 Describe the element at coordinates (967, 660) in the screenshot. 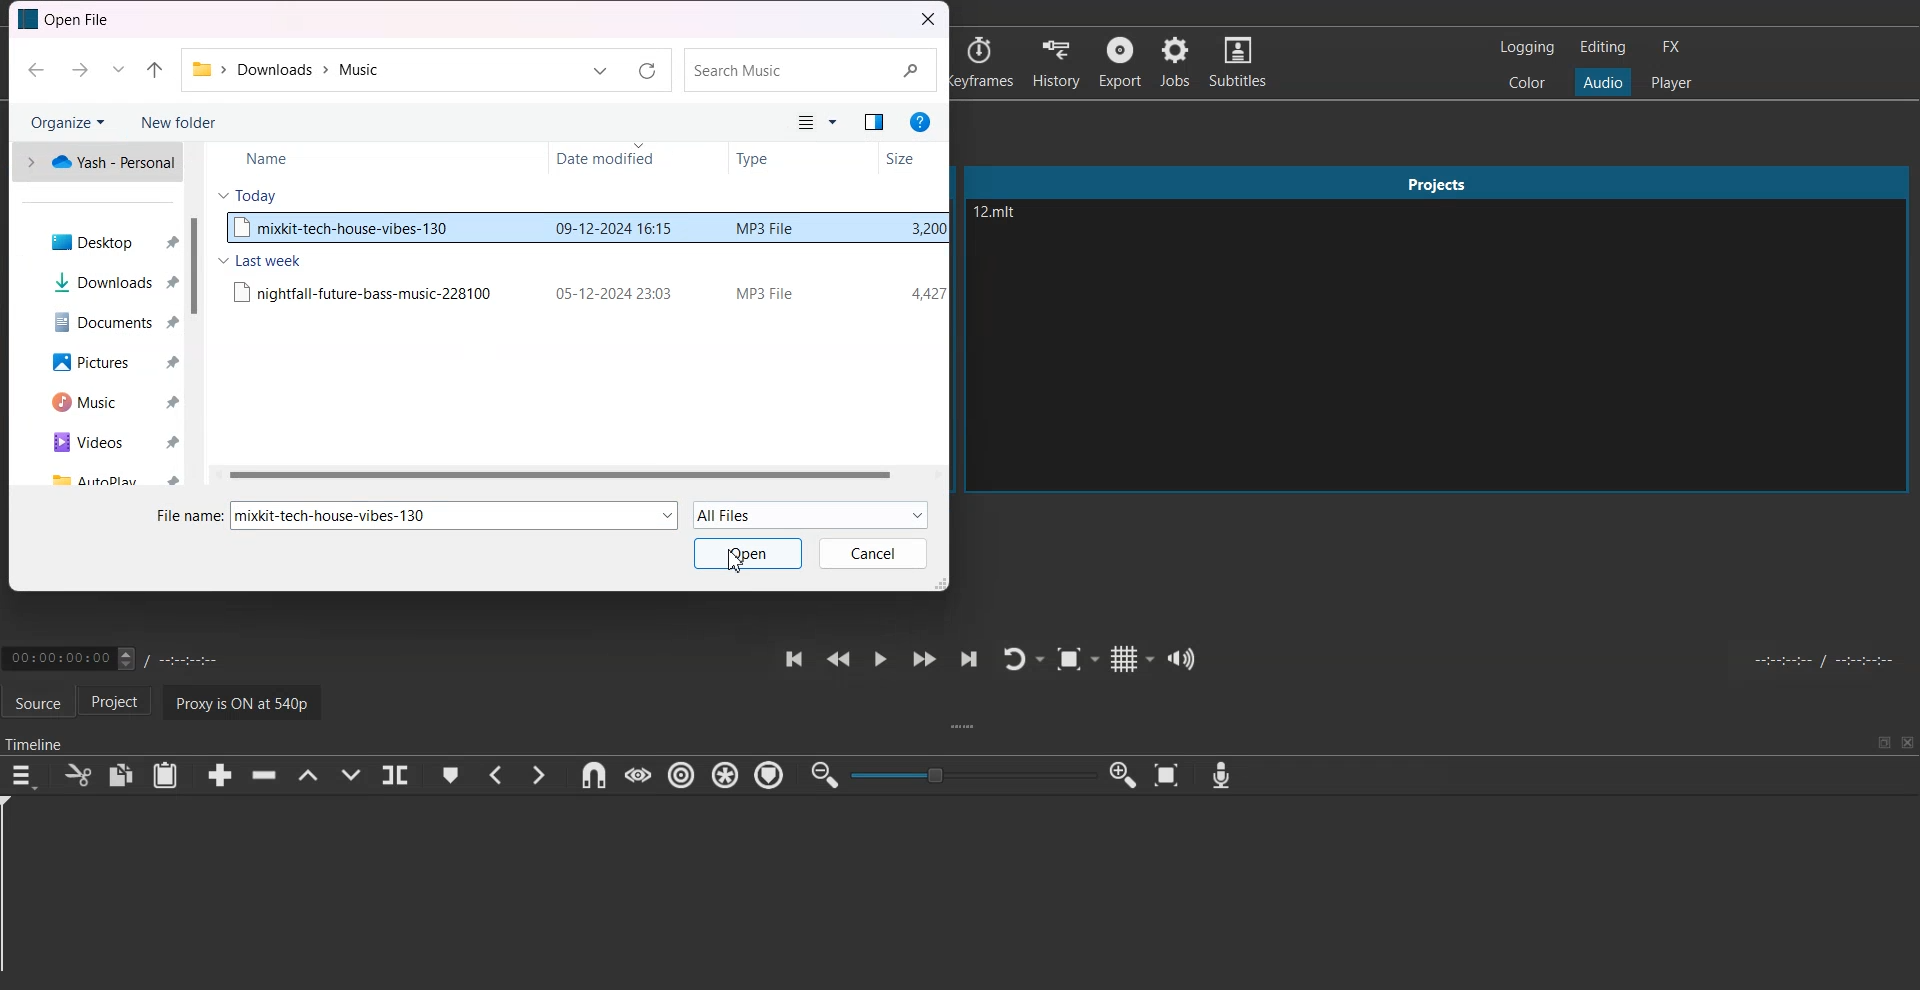

I see `Skip to the next point` at that location.